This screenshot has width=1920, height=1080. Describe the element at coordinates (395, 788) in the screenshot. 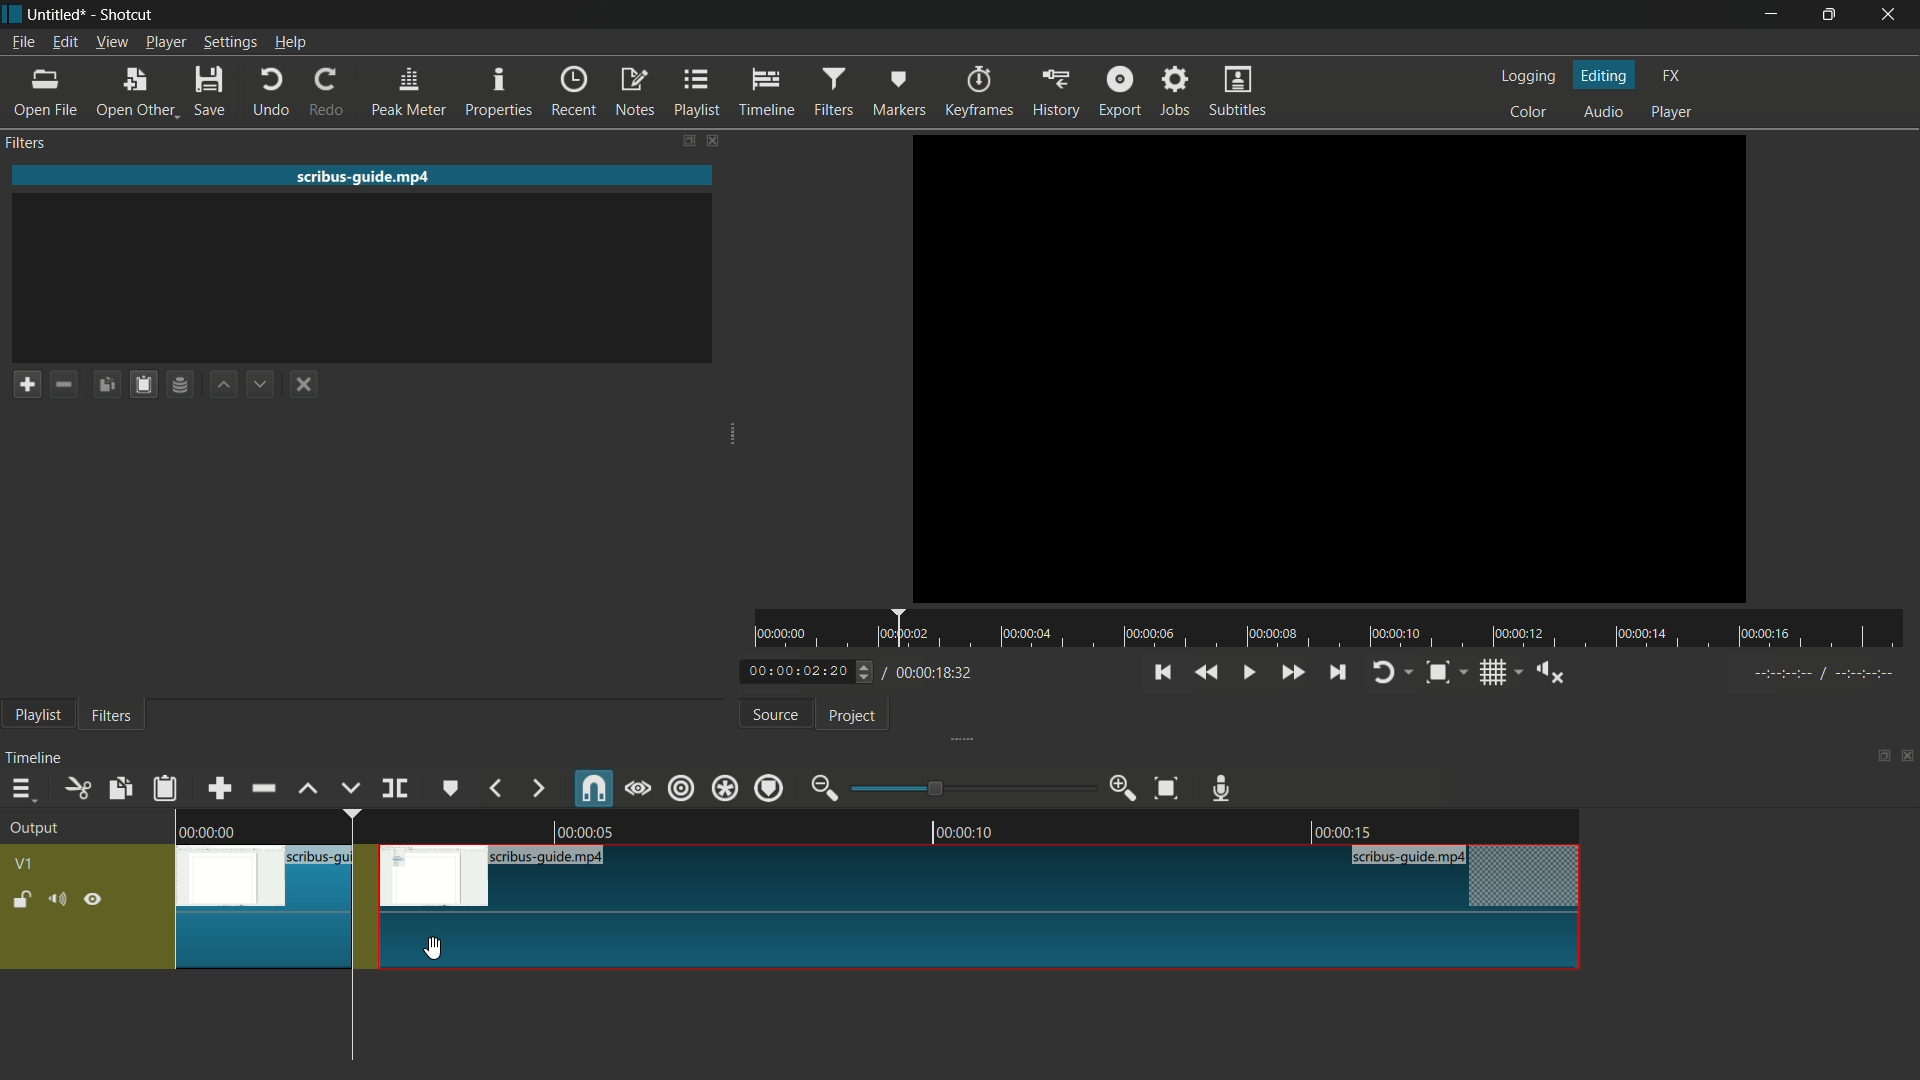

I see `split at playhead` at that location.